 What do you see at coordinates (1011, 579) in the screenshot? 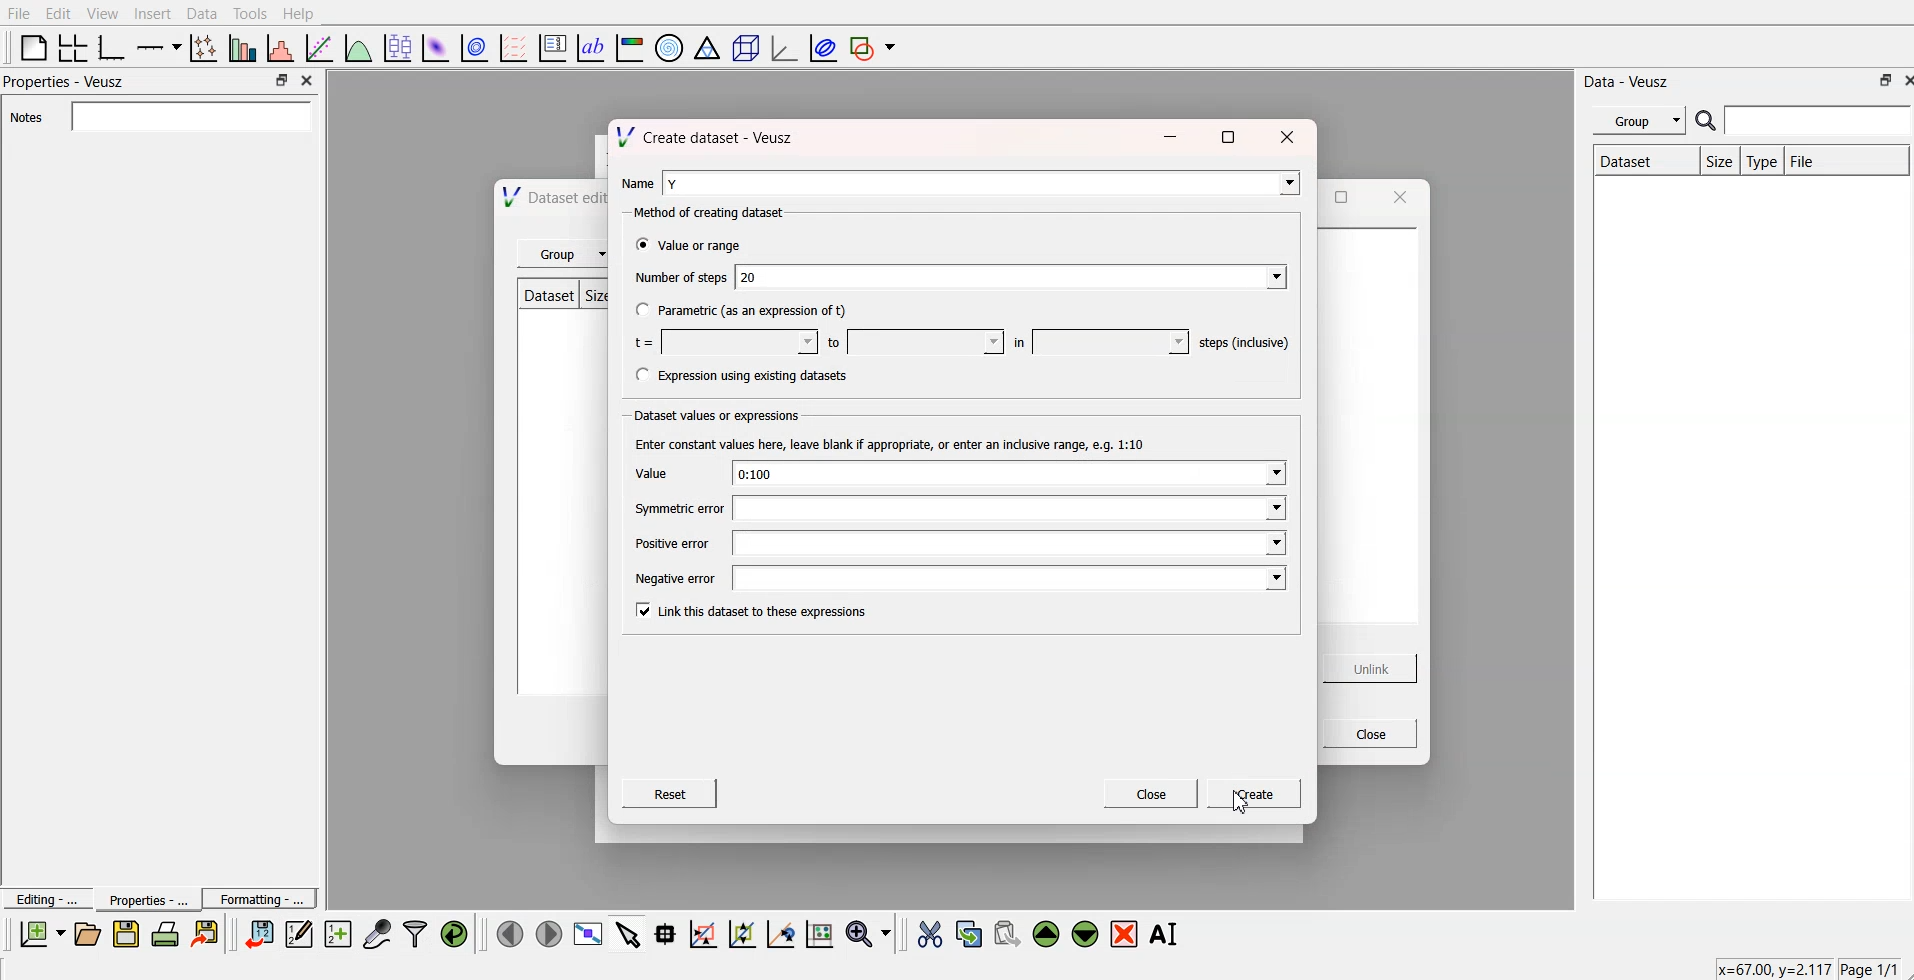
I see `field` at bounding box center [1011, 579].